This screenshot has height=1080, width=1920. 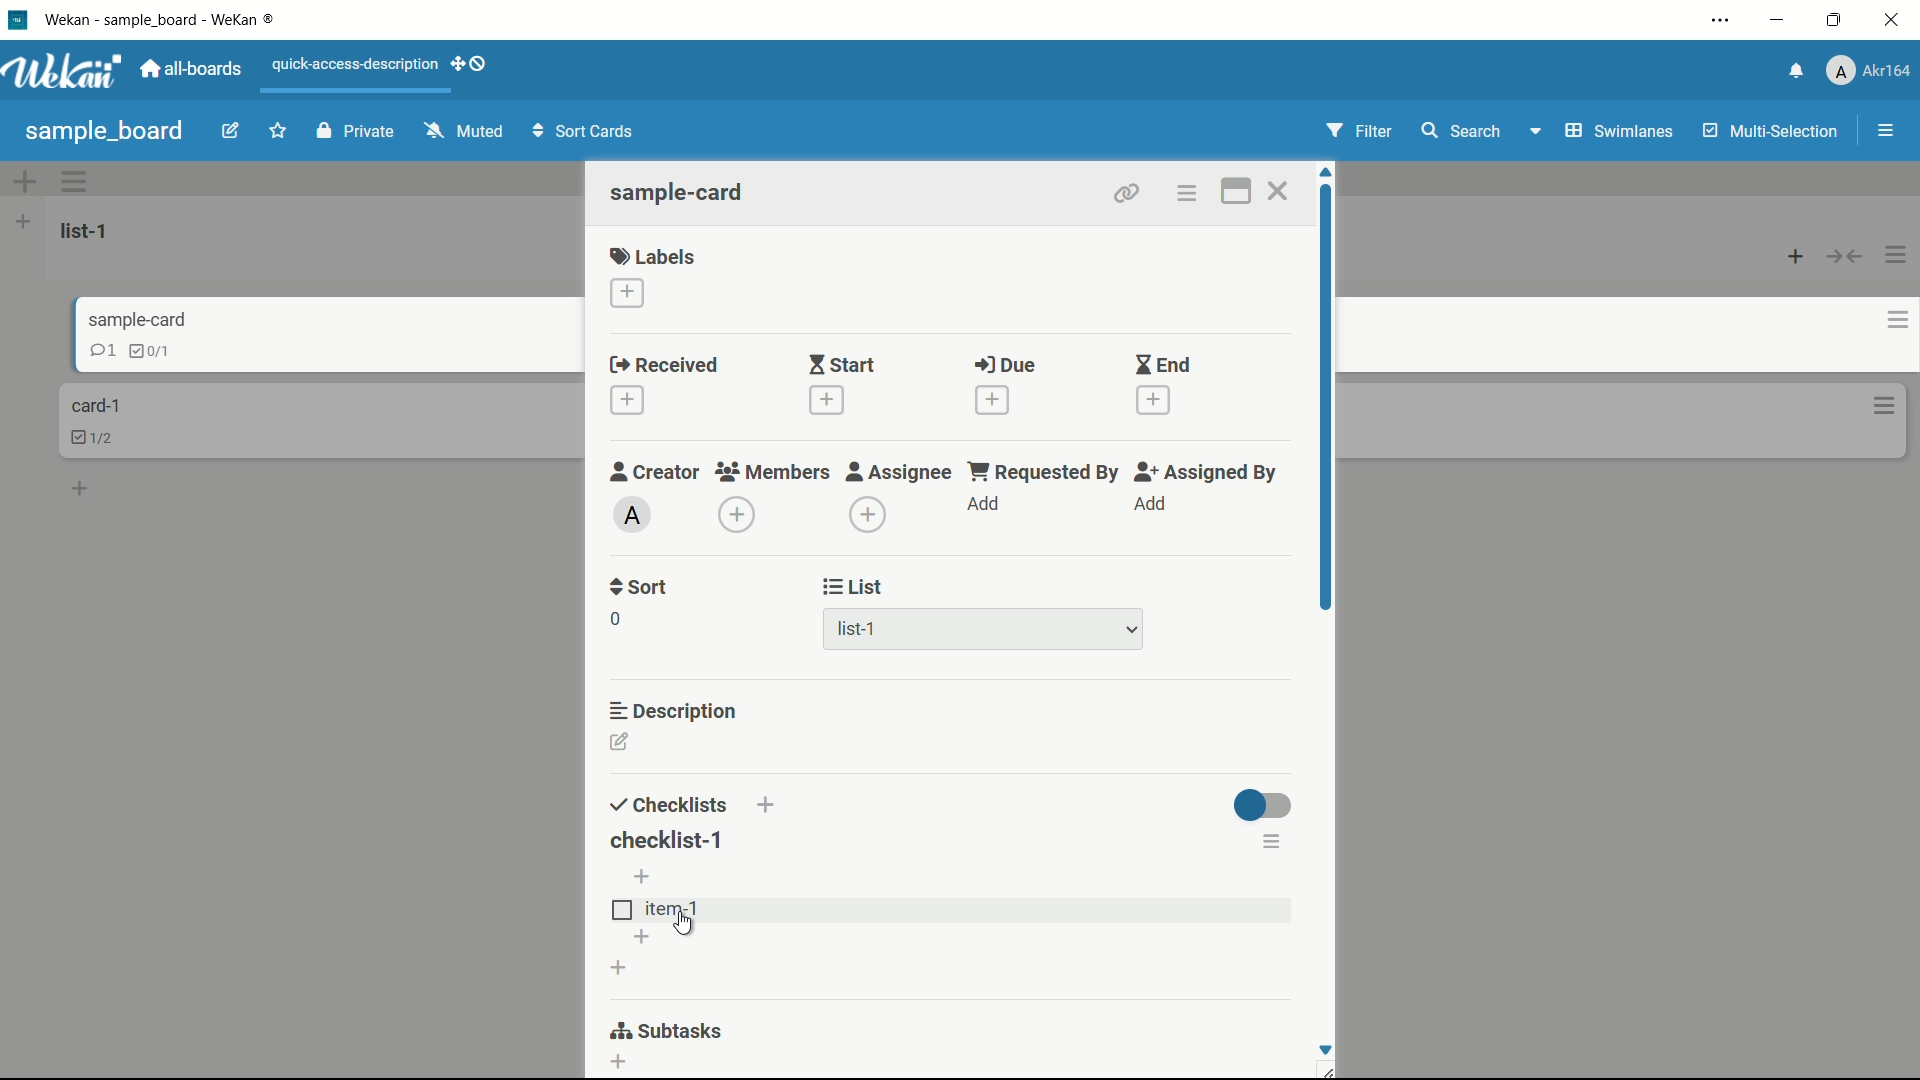 What do you see at coordinates (769, 806) in the screenshot?
I see `add checklist` at bounding box center [769, 806].